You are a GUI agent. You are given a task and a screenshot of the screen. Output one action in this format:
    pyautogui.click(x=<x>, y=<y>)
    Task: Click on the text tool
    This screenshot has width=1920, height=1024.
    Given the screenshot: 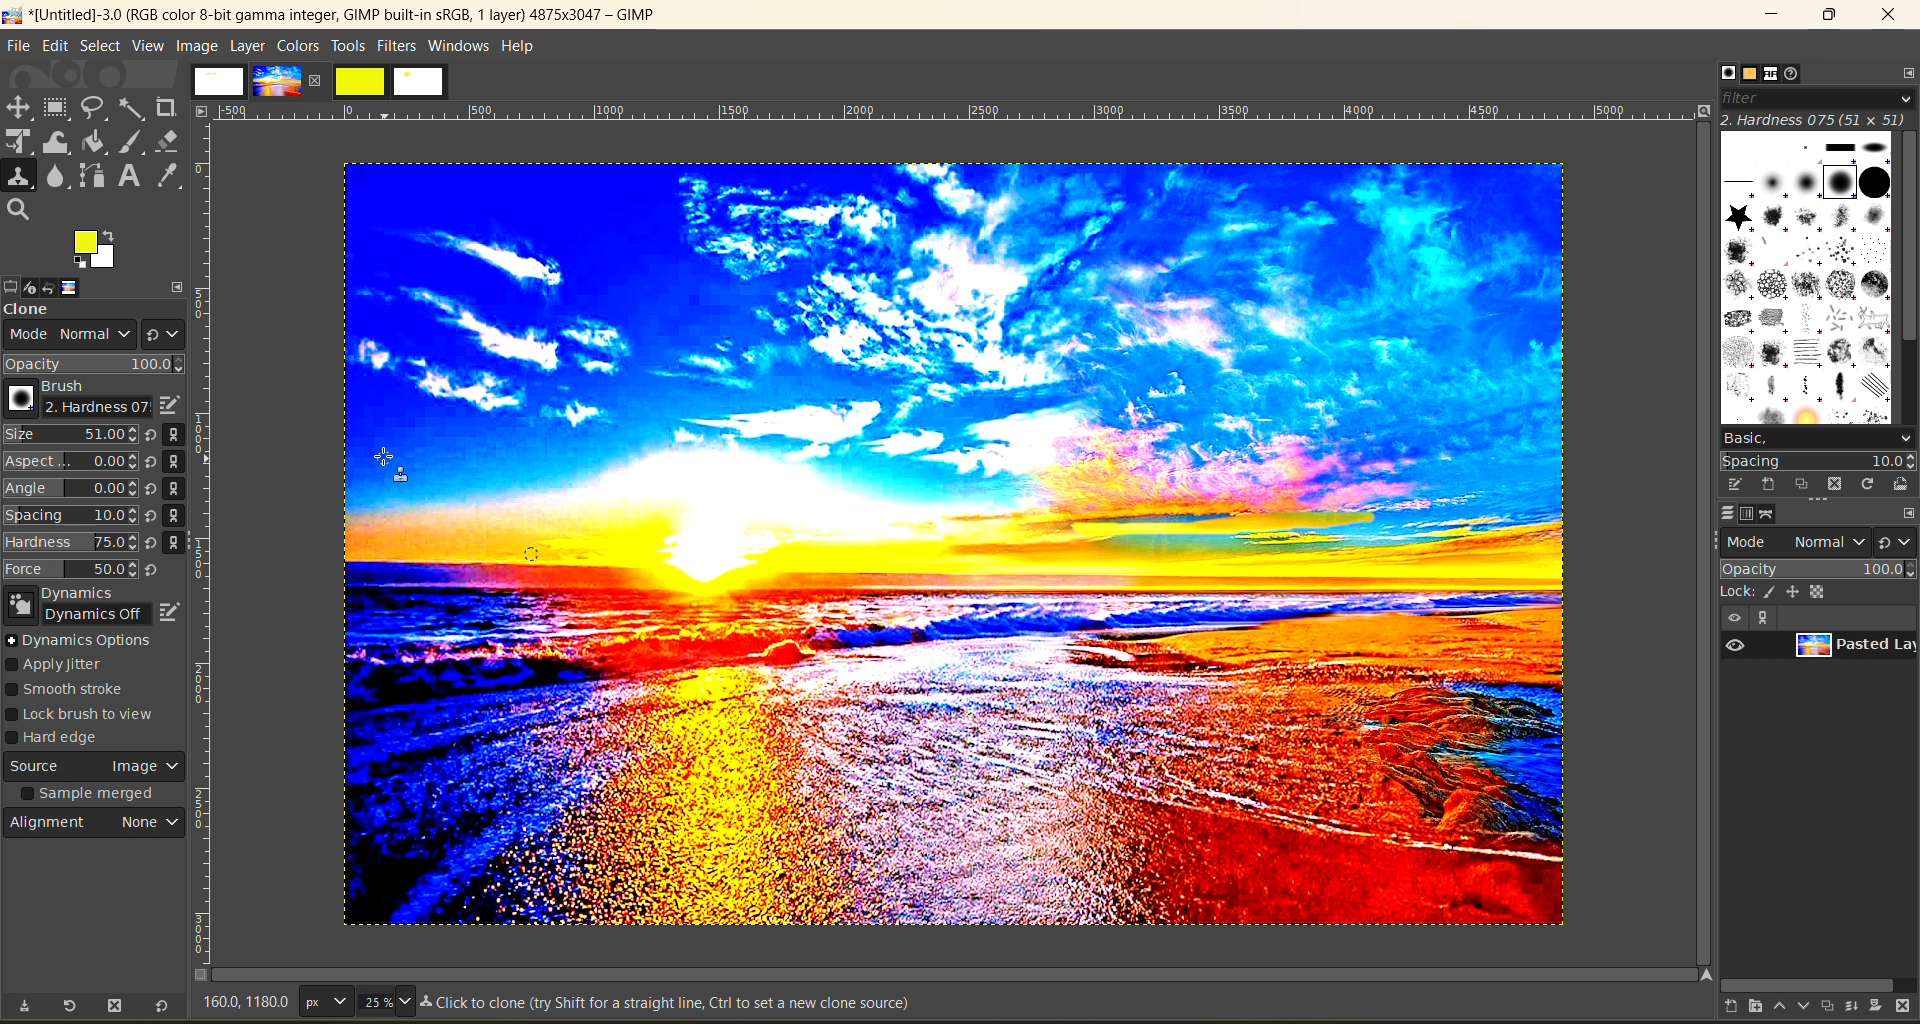 What is the action you would take?
    pyautogui.click(x=131, y=177)
    